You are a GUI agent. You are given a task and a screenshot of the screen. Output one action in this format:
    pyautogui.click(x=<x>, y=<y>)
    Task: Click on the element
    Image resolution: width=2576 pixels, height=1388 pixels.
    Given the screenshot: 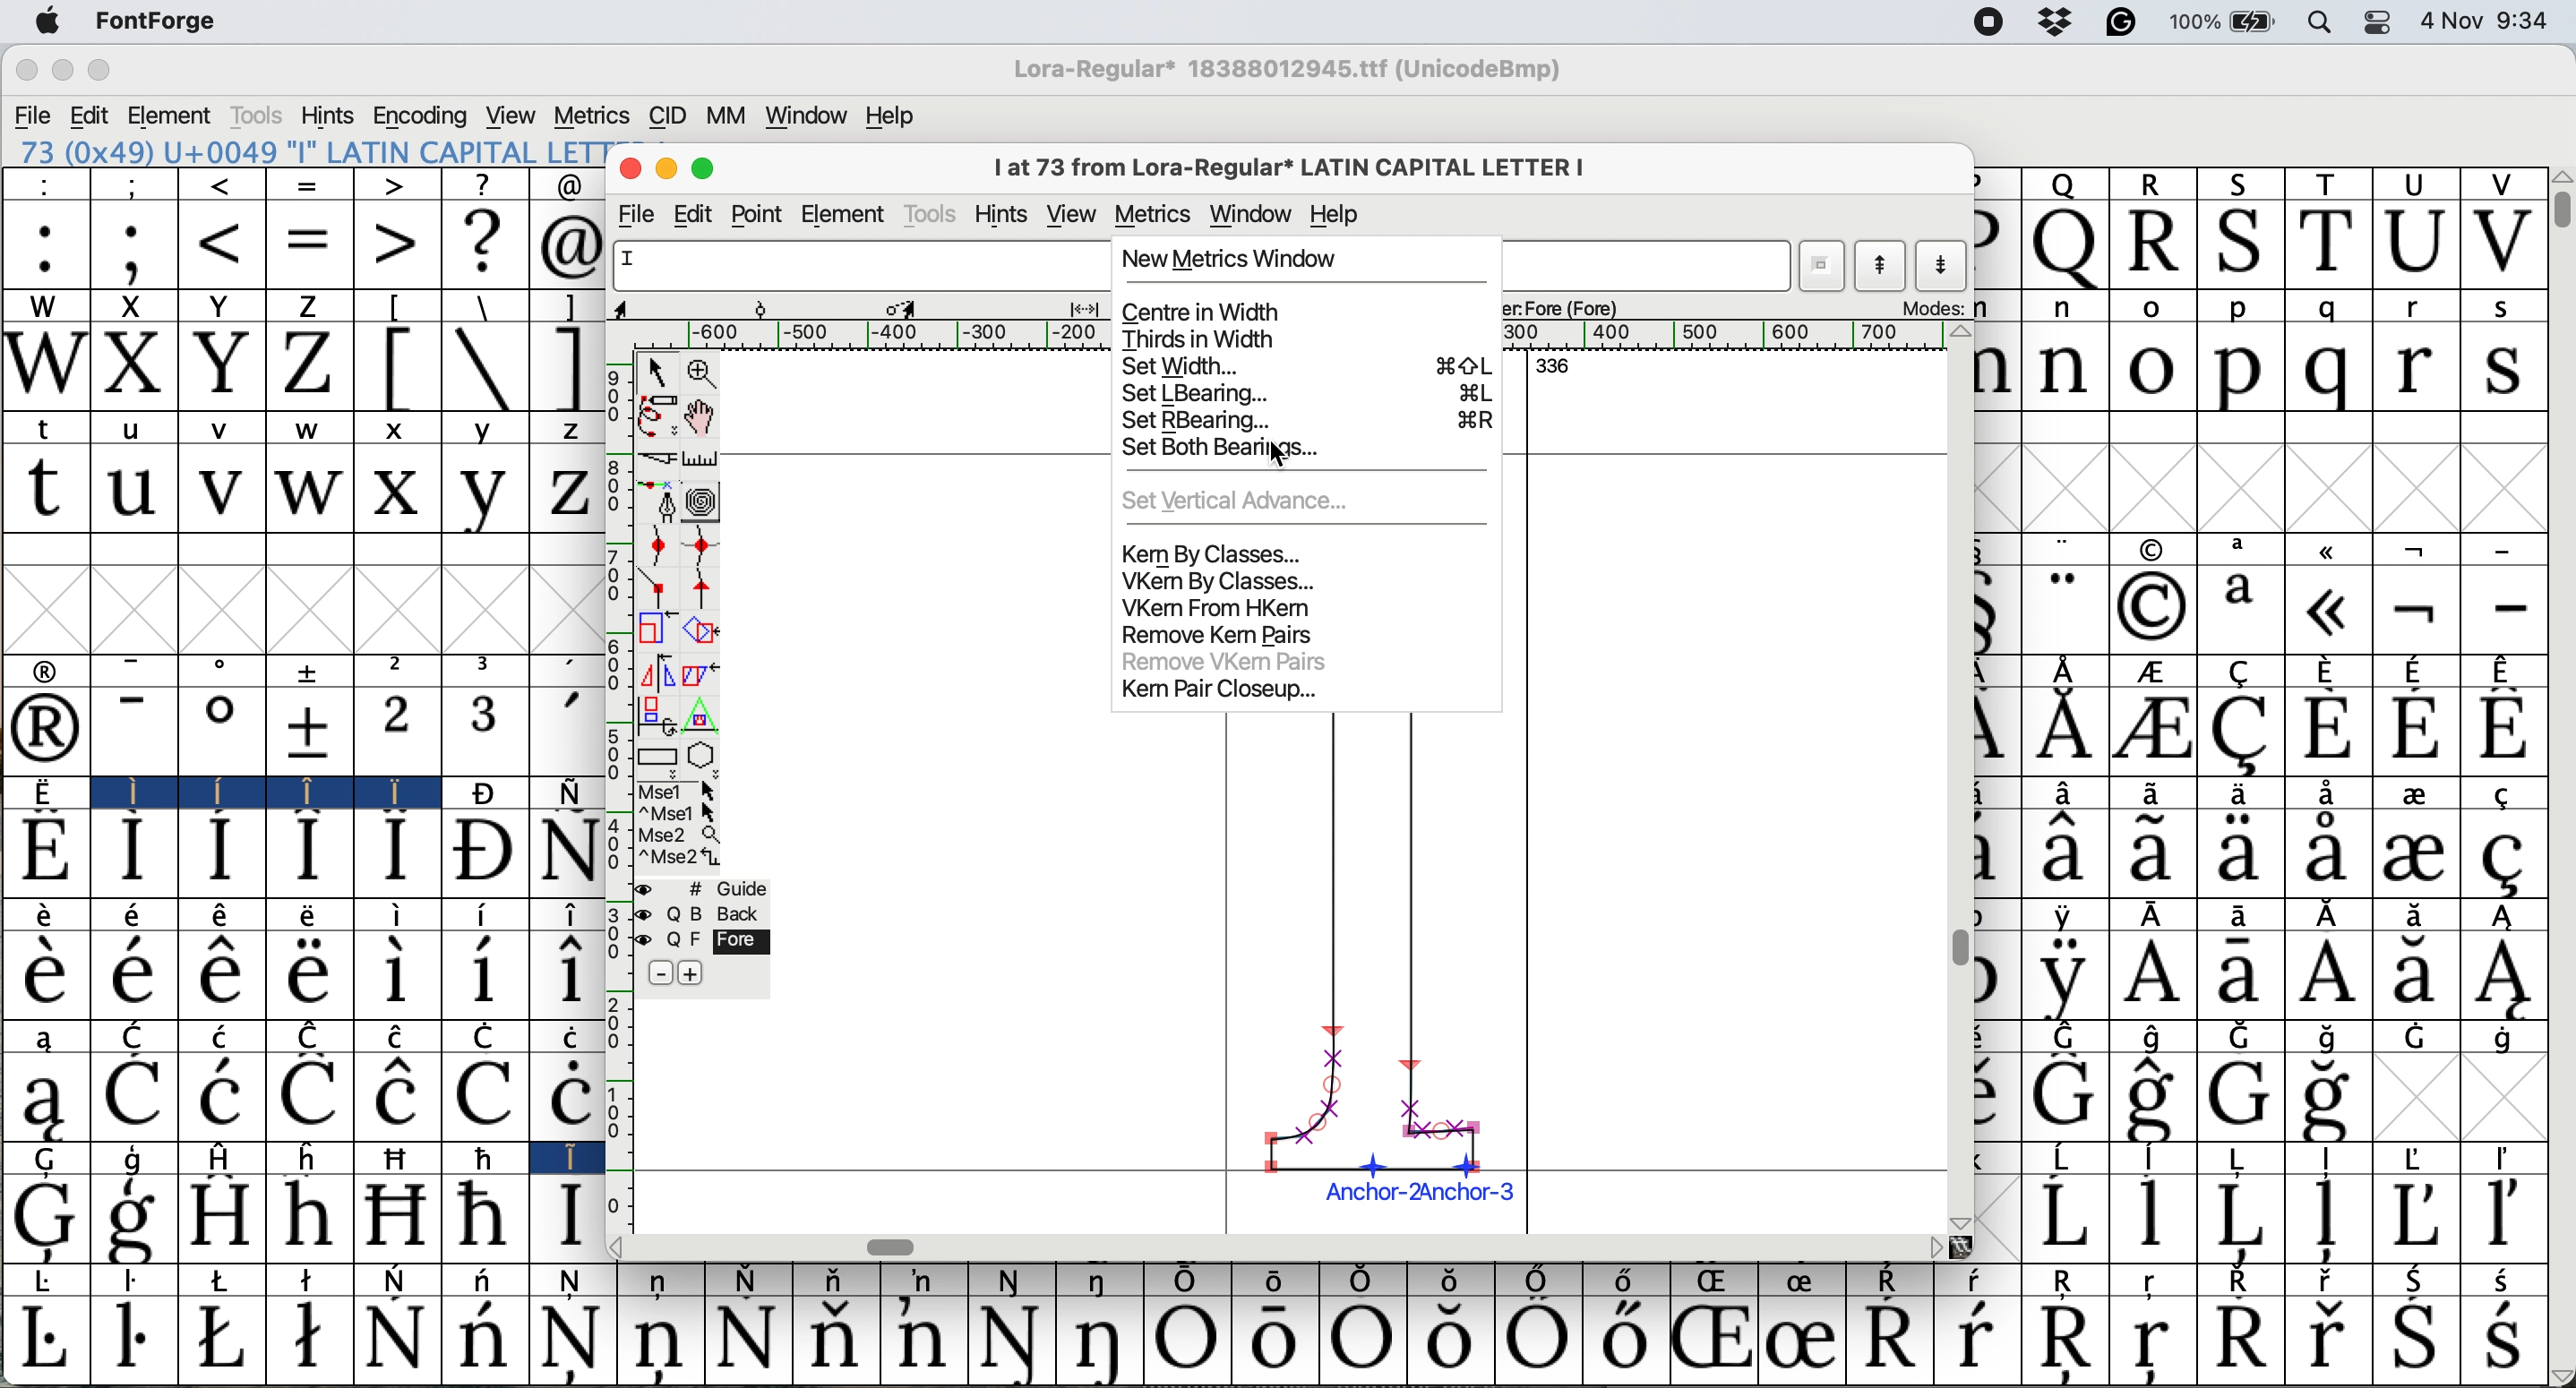 What is the action you would take?
    pyautogui.click(x=845, y=212)
    